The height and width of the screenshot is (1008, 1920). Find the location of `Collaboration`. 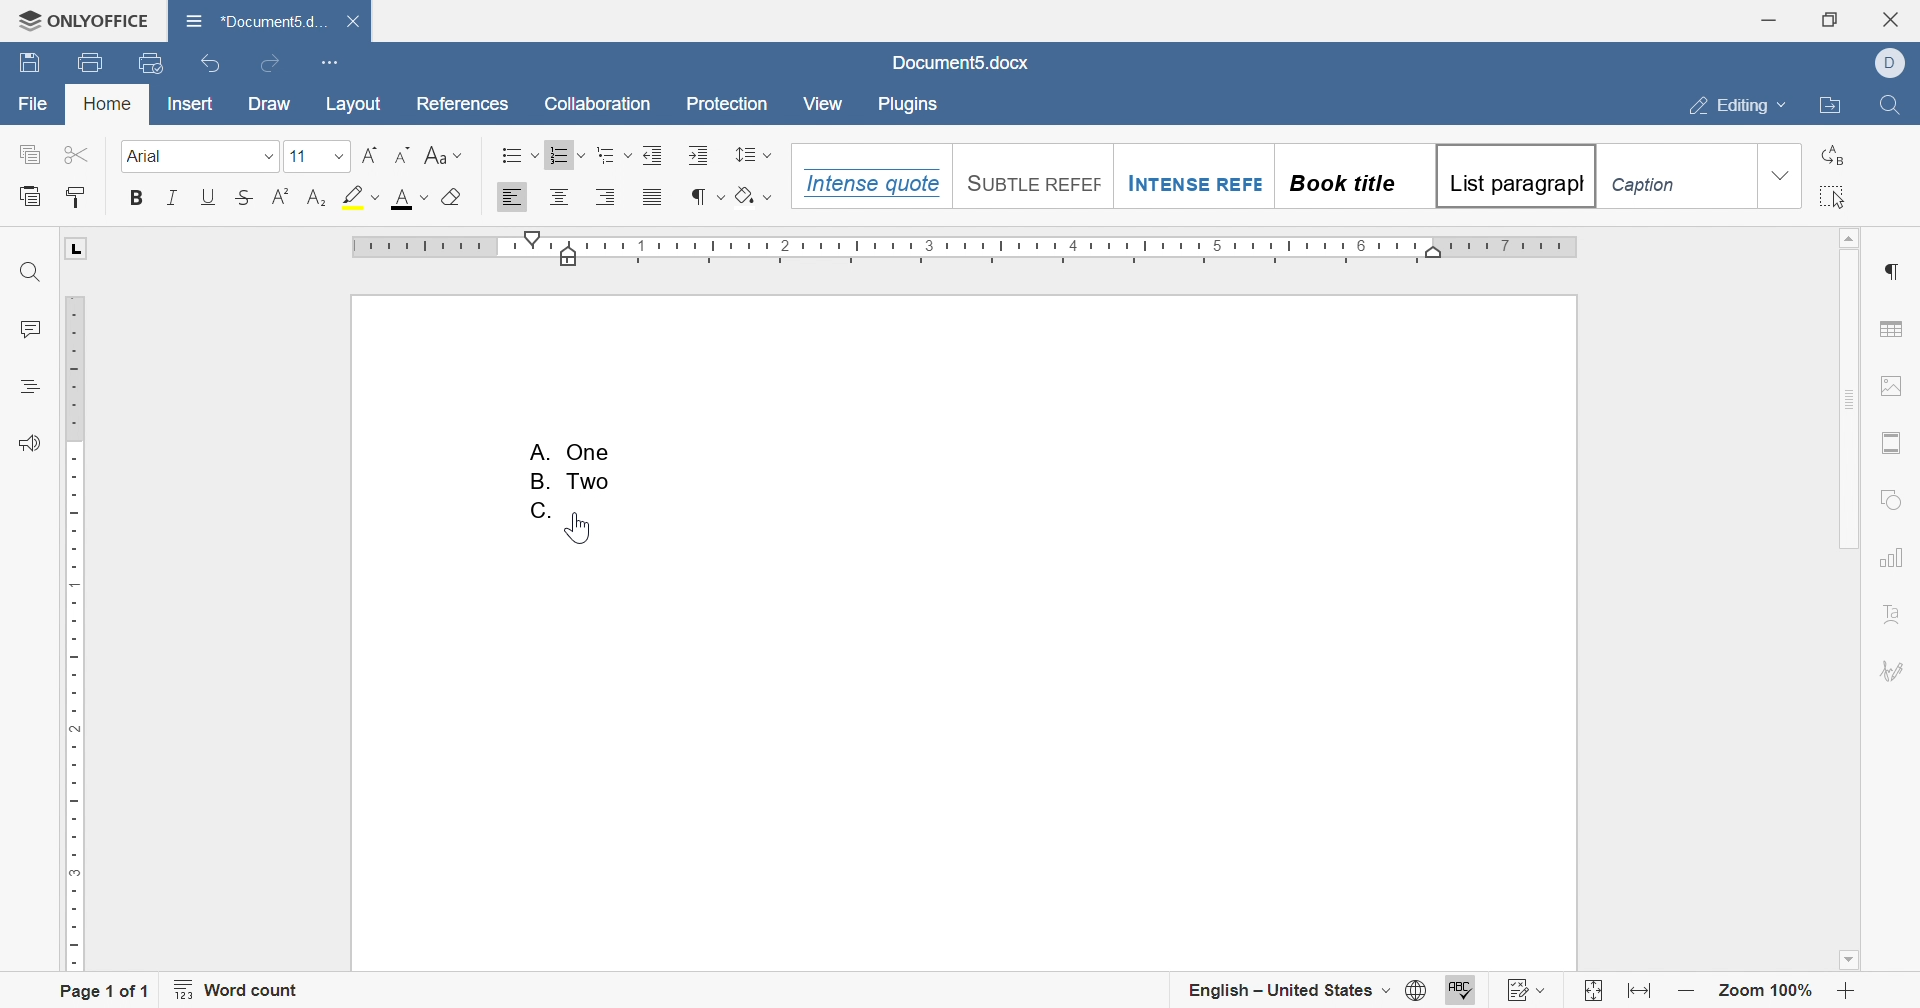

Collaboration is located at coordinates (599, 103).